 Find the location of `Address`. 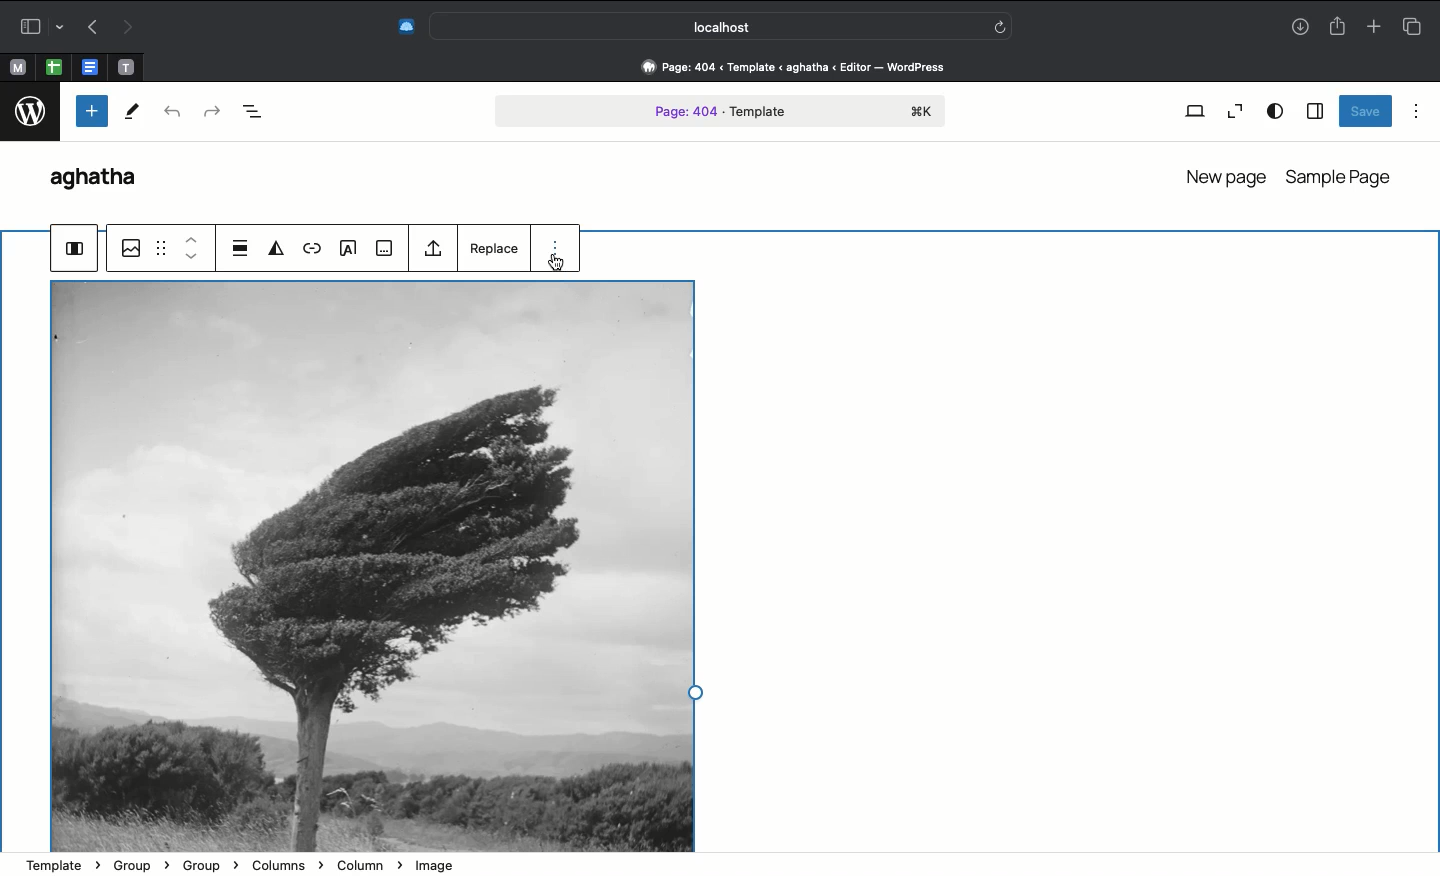

Address is located at coordinates (720, 865).